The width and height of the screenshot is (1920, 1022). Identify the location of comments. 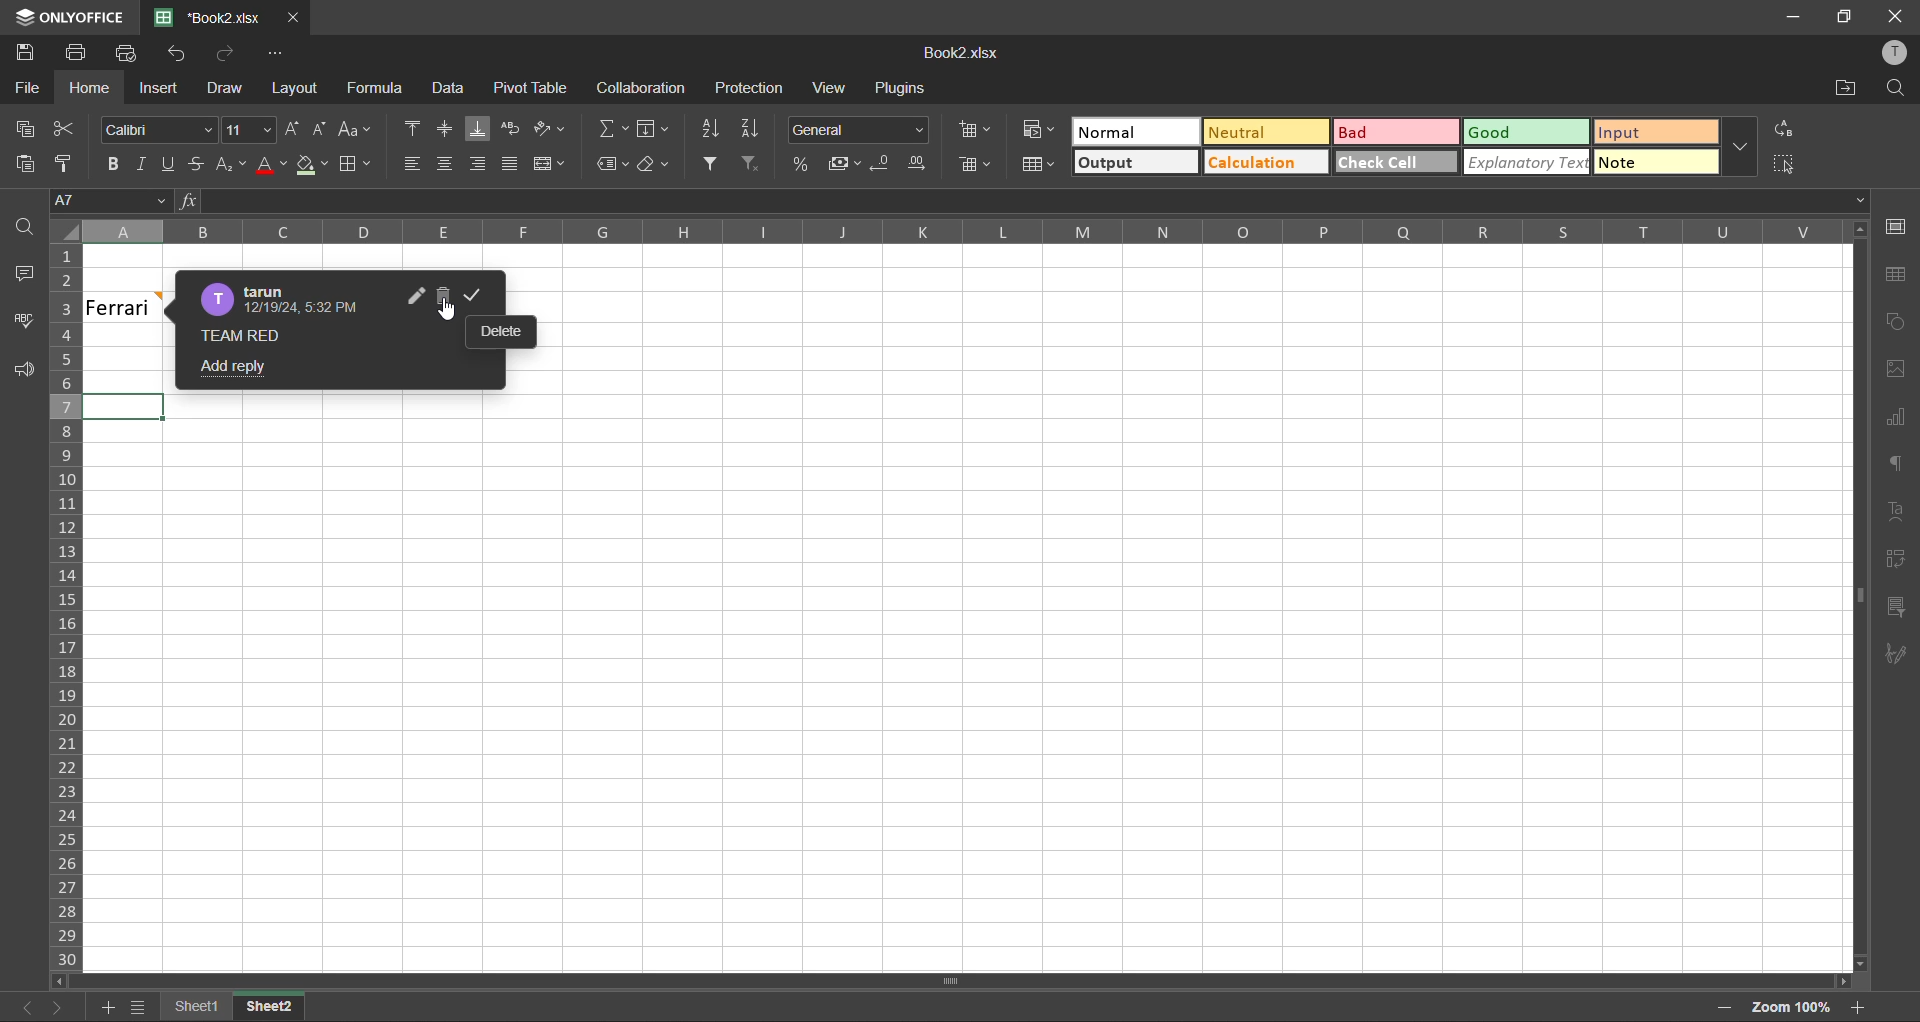
(28, 279).